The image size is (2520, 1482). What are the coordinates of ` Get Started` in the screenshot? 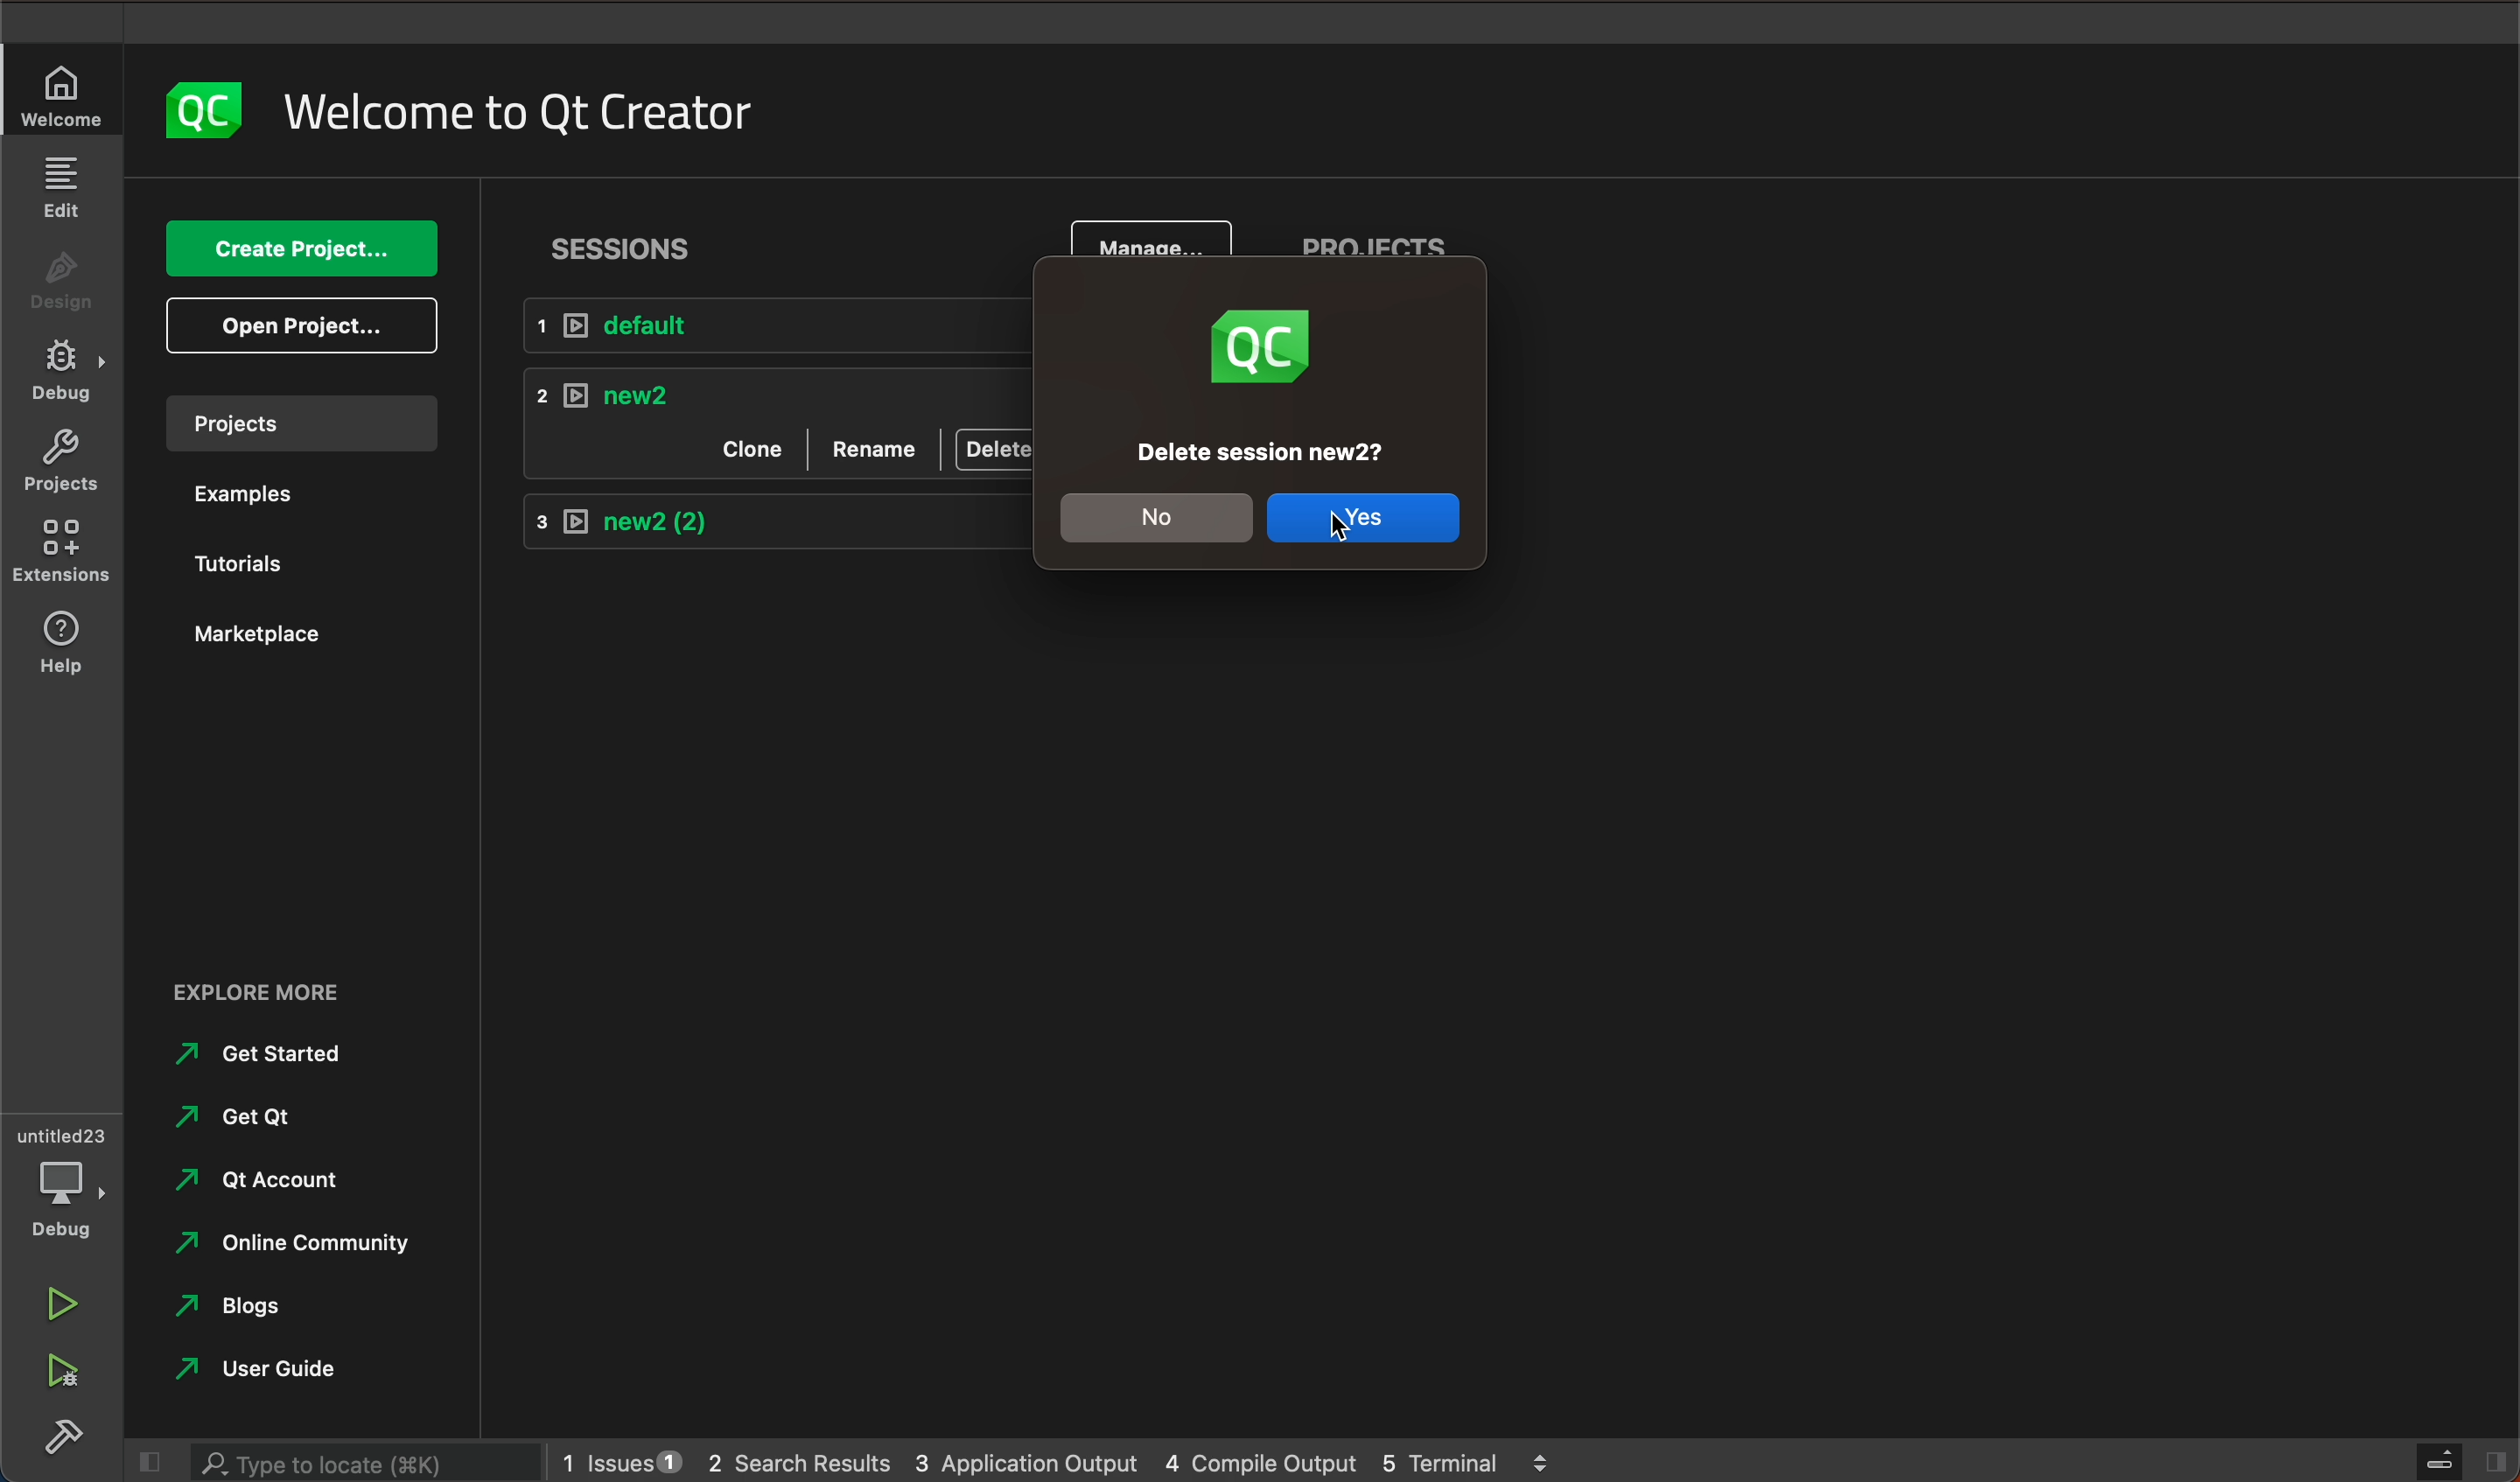 It's located at (276, 1056).